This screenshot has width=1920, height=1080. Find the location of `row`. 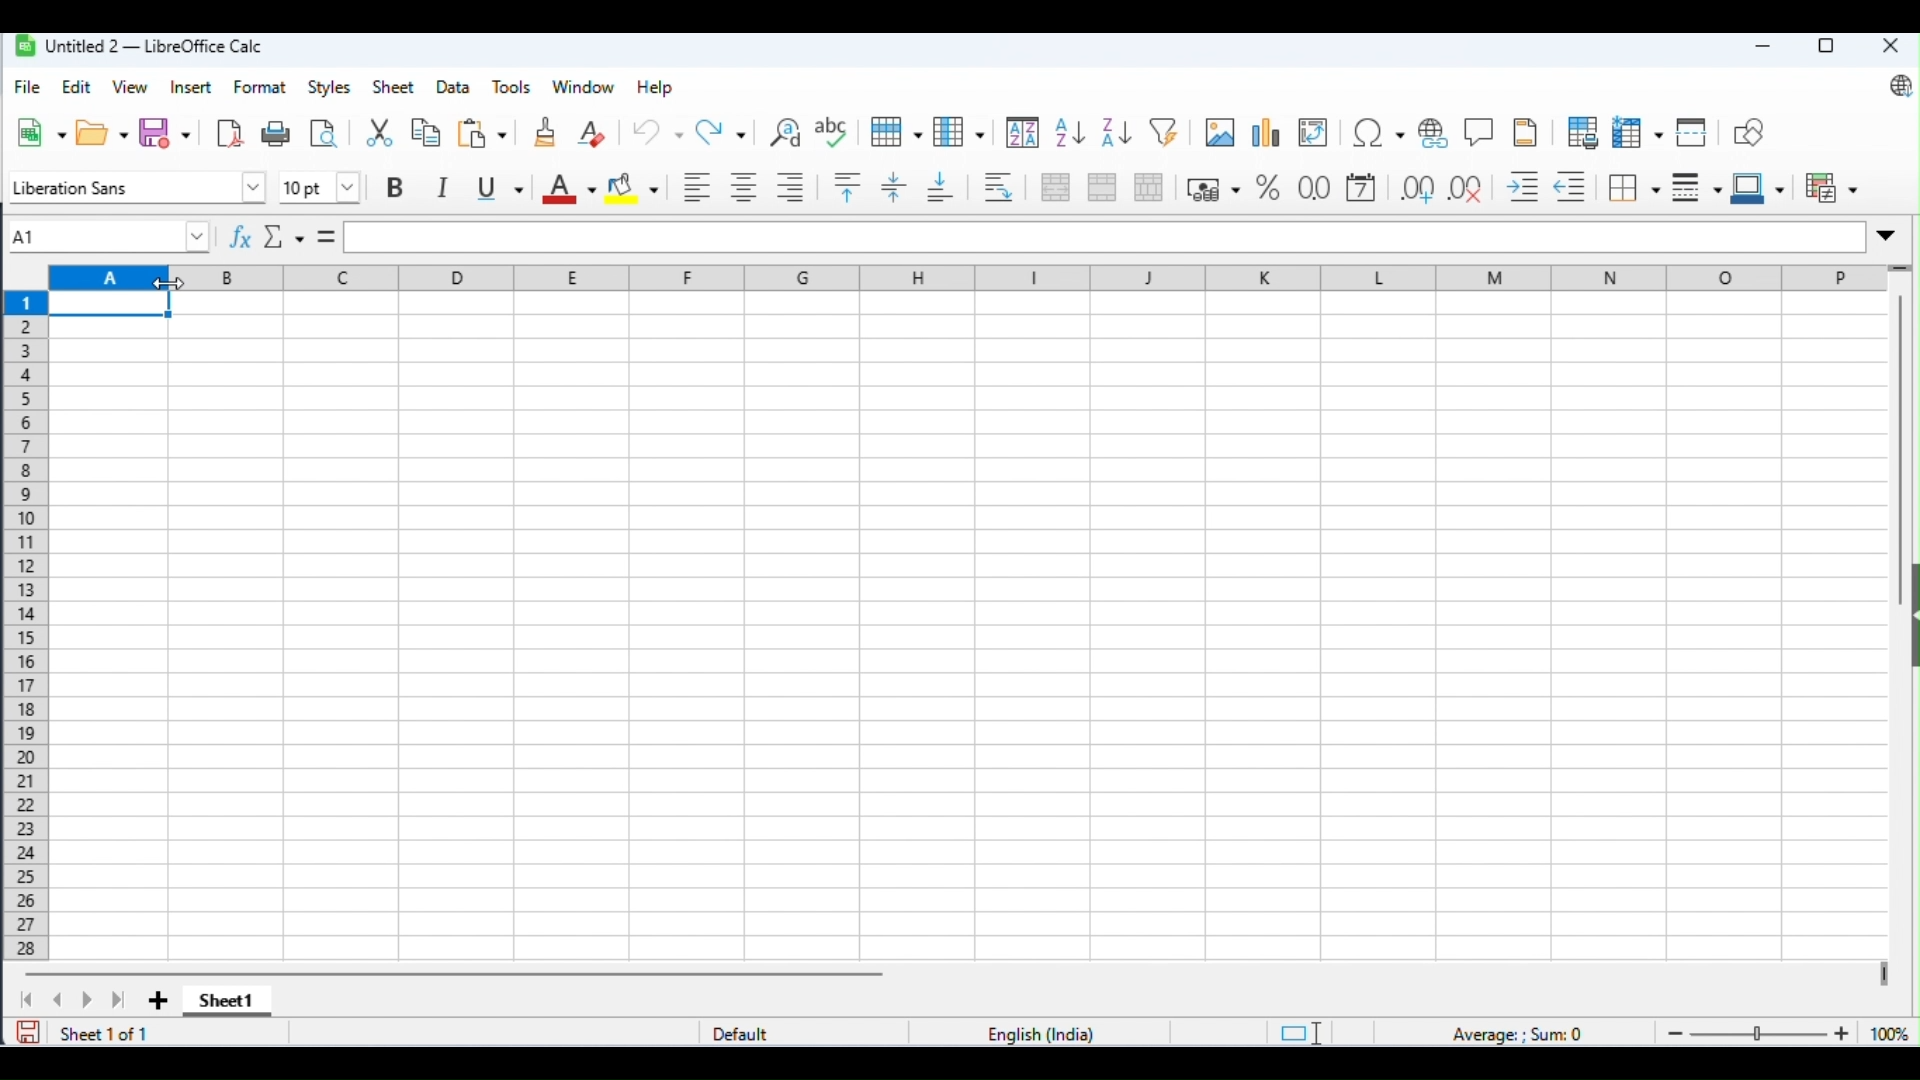

row is located at coordinates (896, 132).